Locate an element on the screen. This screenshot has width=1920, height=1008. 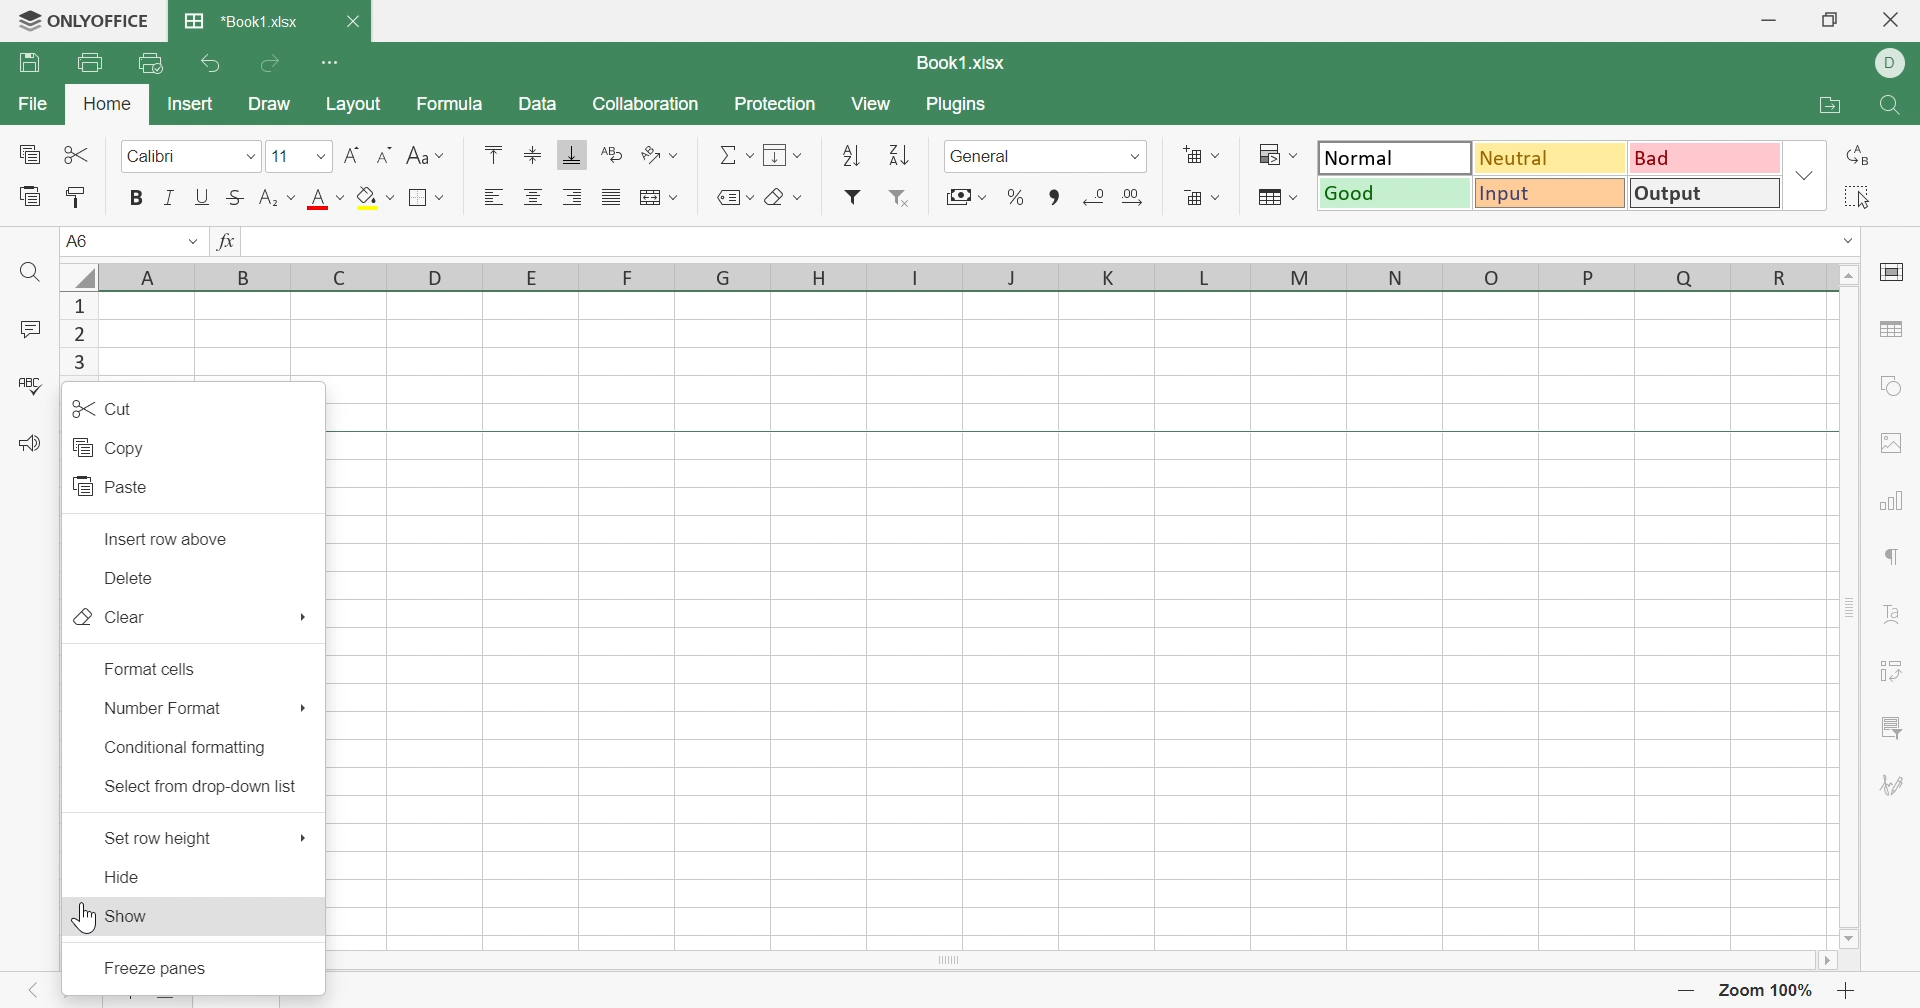
Zoom in is located at coordinates (1847, 991).